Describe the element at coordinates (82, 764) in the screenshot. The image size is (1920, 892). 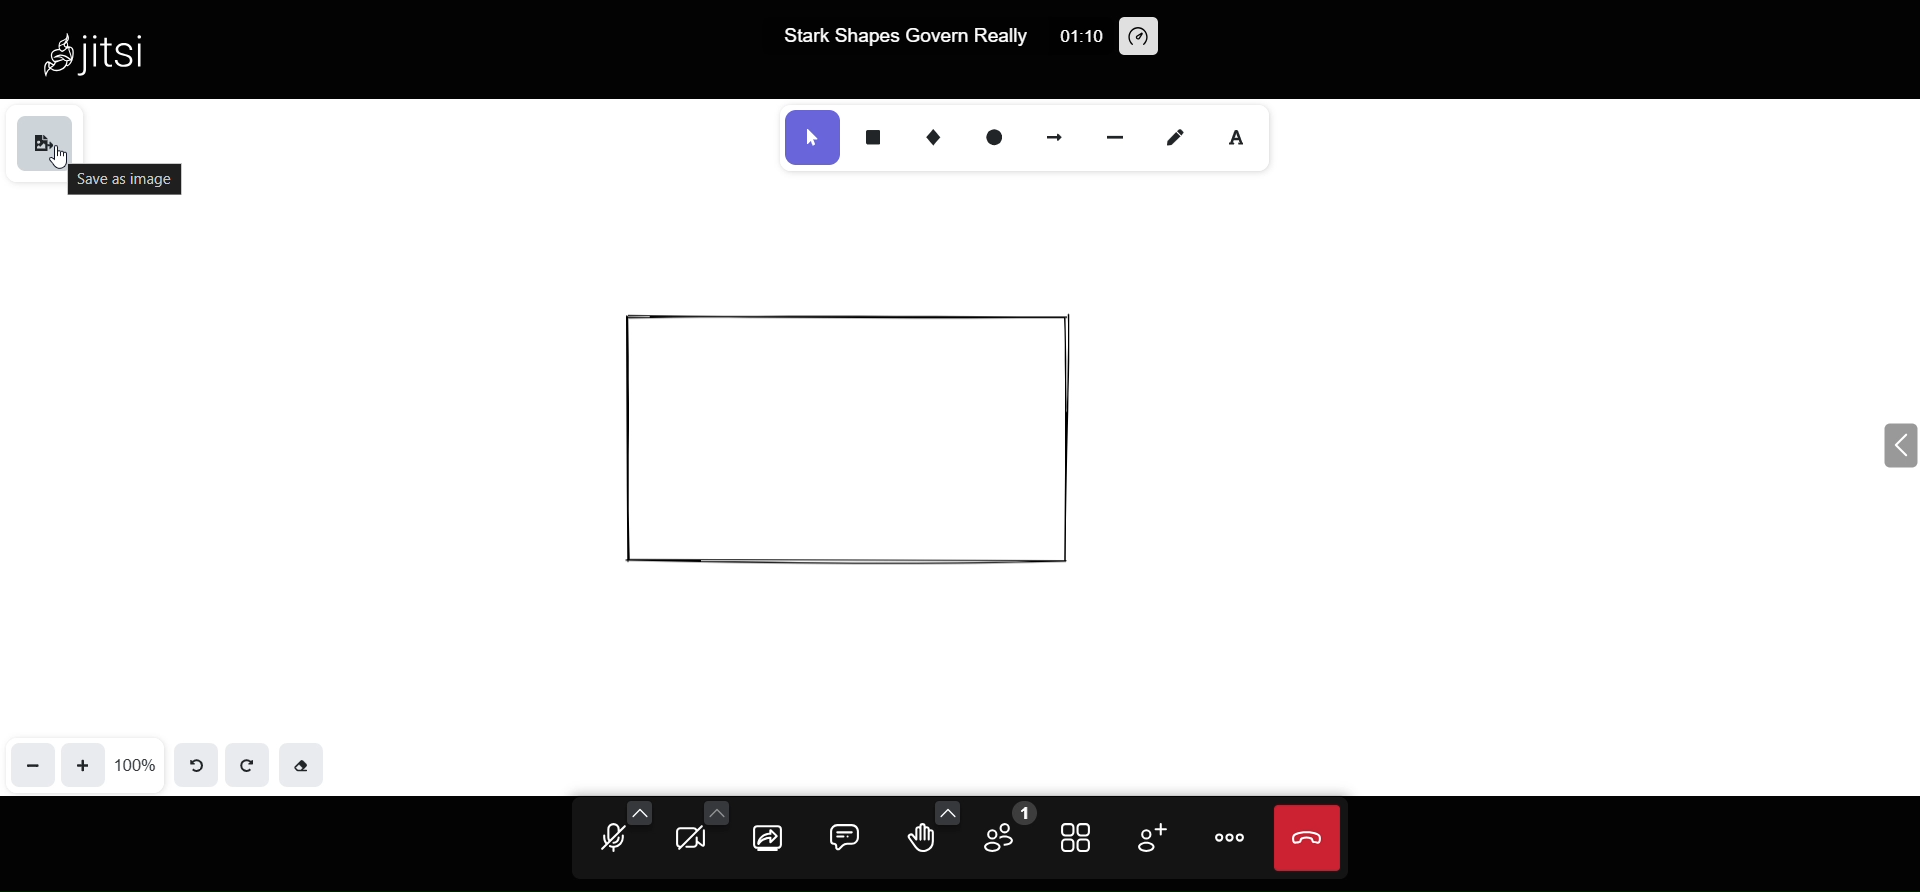
I see `zoom in` at that location.